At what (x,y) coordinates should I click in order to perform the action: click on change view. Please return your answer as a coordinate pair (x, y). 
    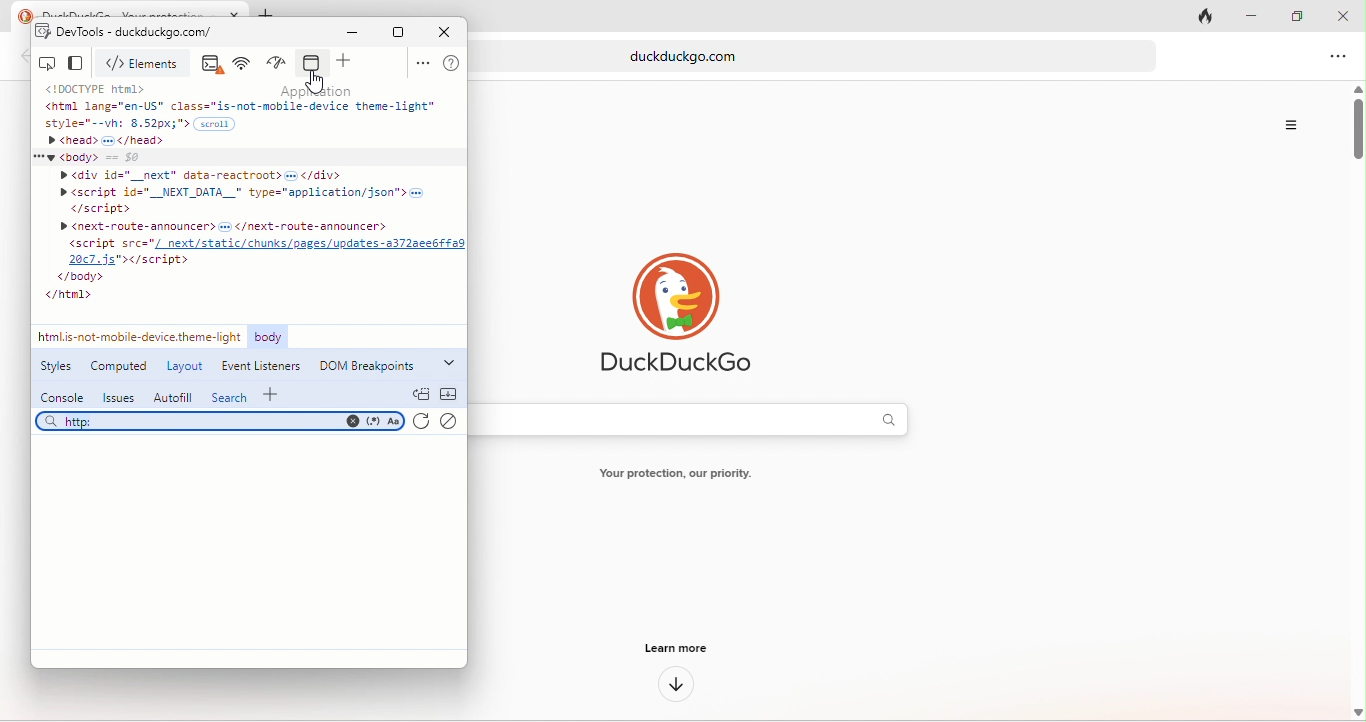
    Looking at the image, I should click on (84, 65).